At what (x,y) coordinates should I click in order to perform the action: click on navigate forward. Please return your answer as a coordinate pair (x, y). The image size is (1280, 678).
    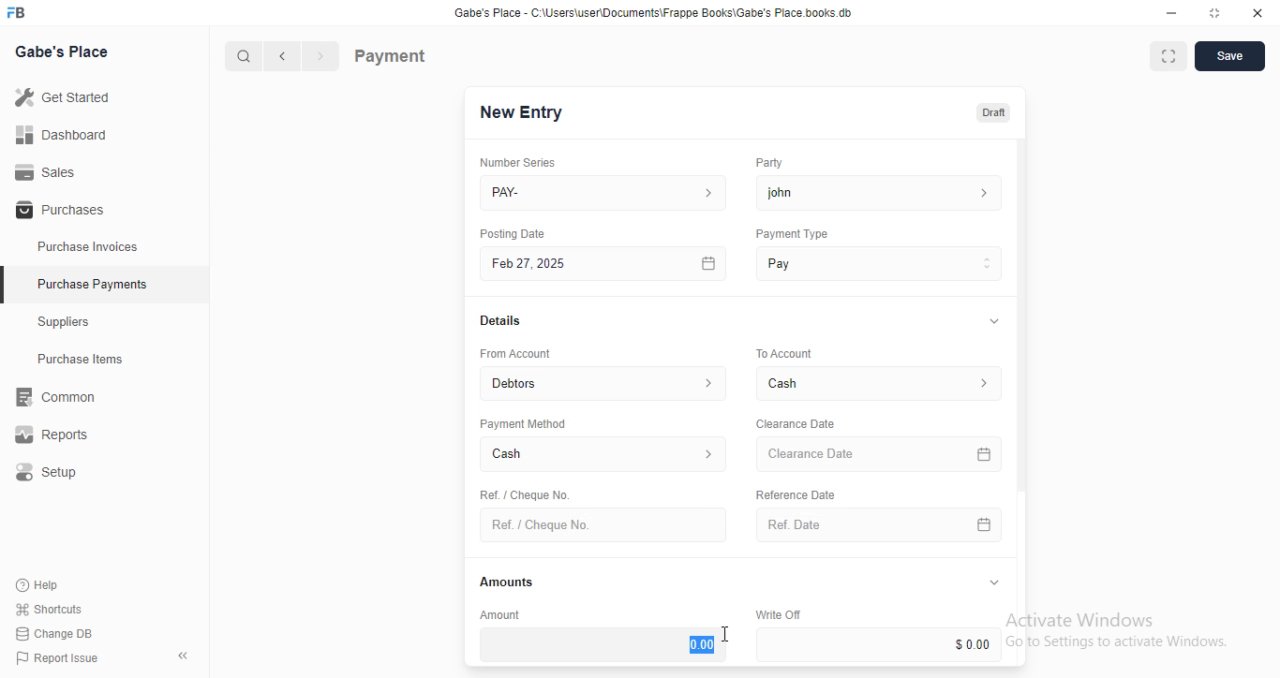
    Looking at the image, I should click on (322, 57).